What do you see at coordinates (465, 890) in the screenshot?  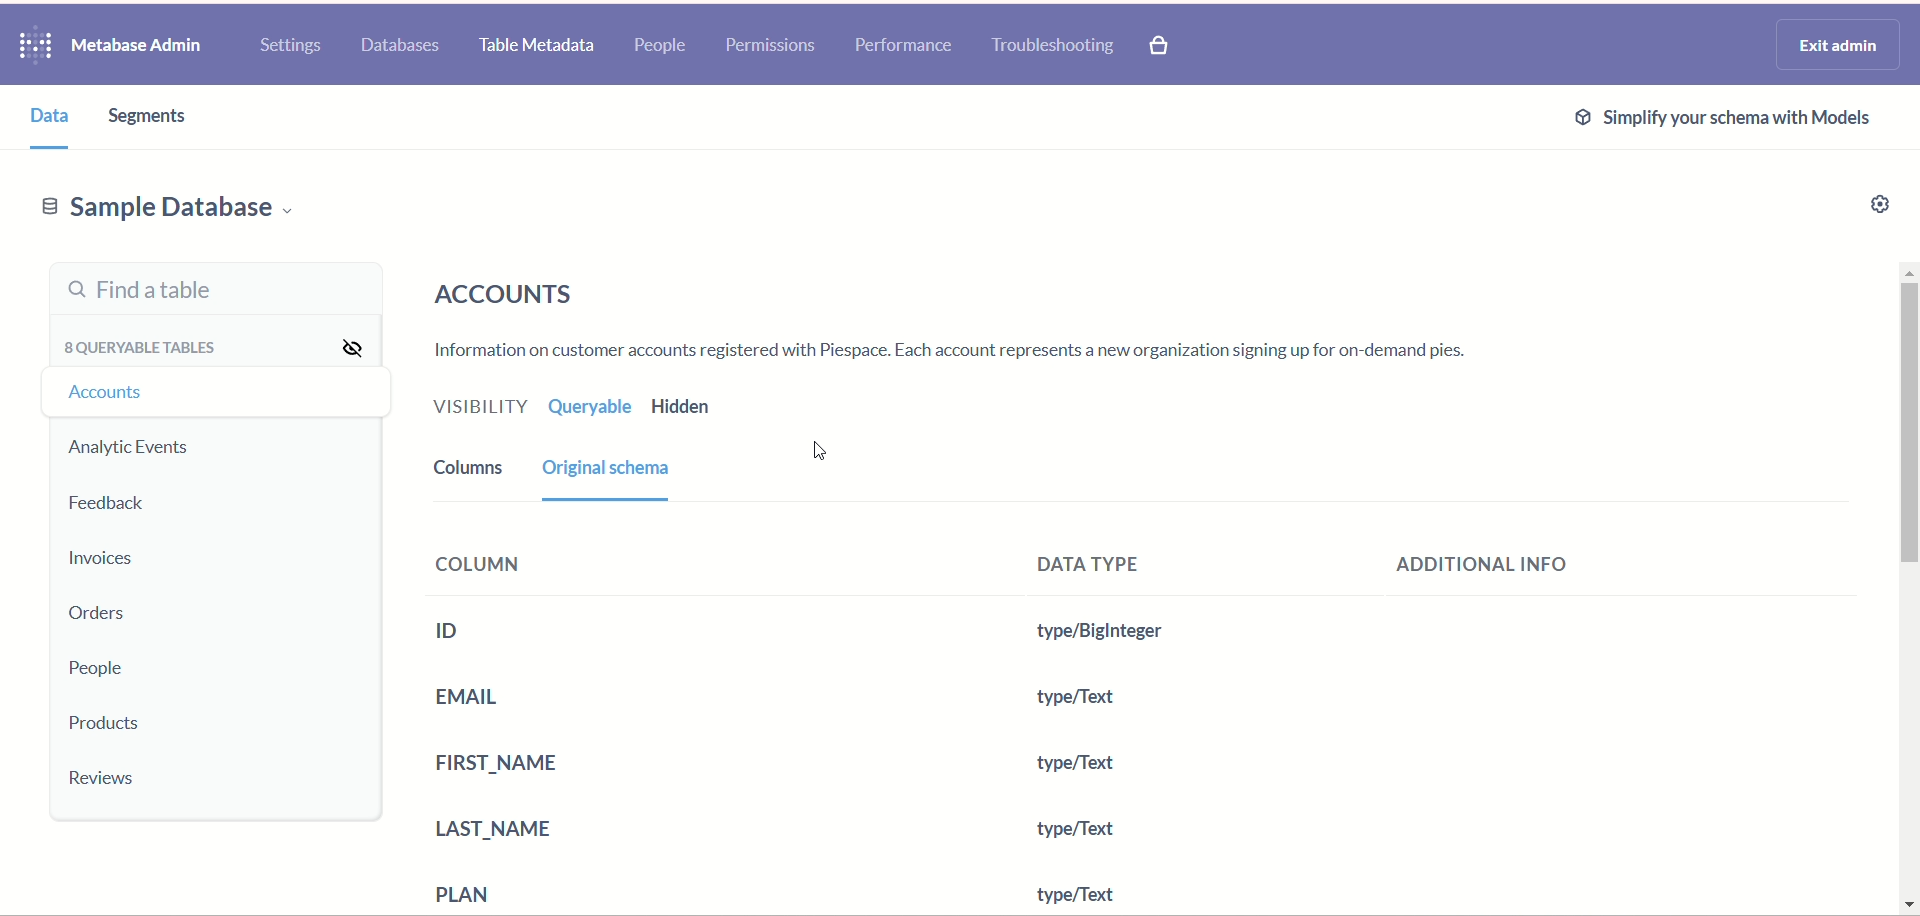 I see `plan` at bounding box center [465, 890].